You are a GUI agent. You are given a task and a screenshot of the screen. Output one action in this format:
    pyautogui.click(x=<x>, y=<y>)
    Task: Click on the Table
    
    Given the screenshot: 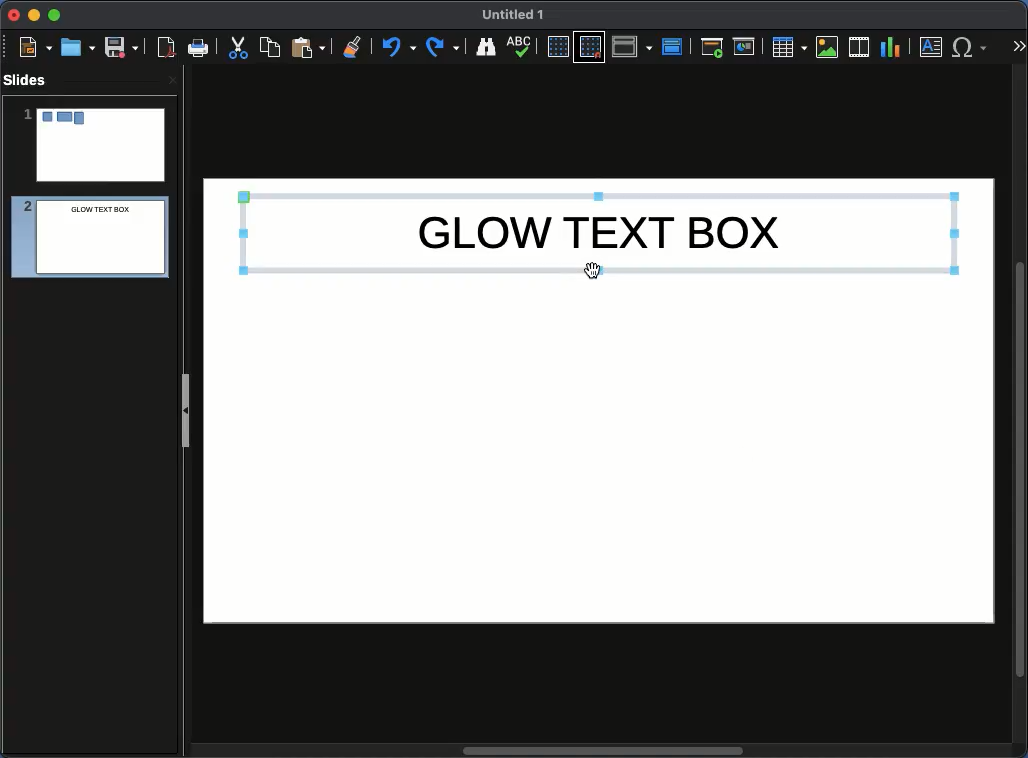 What is the action you would take?
    pyautogui.click(x=788, y=46)
    